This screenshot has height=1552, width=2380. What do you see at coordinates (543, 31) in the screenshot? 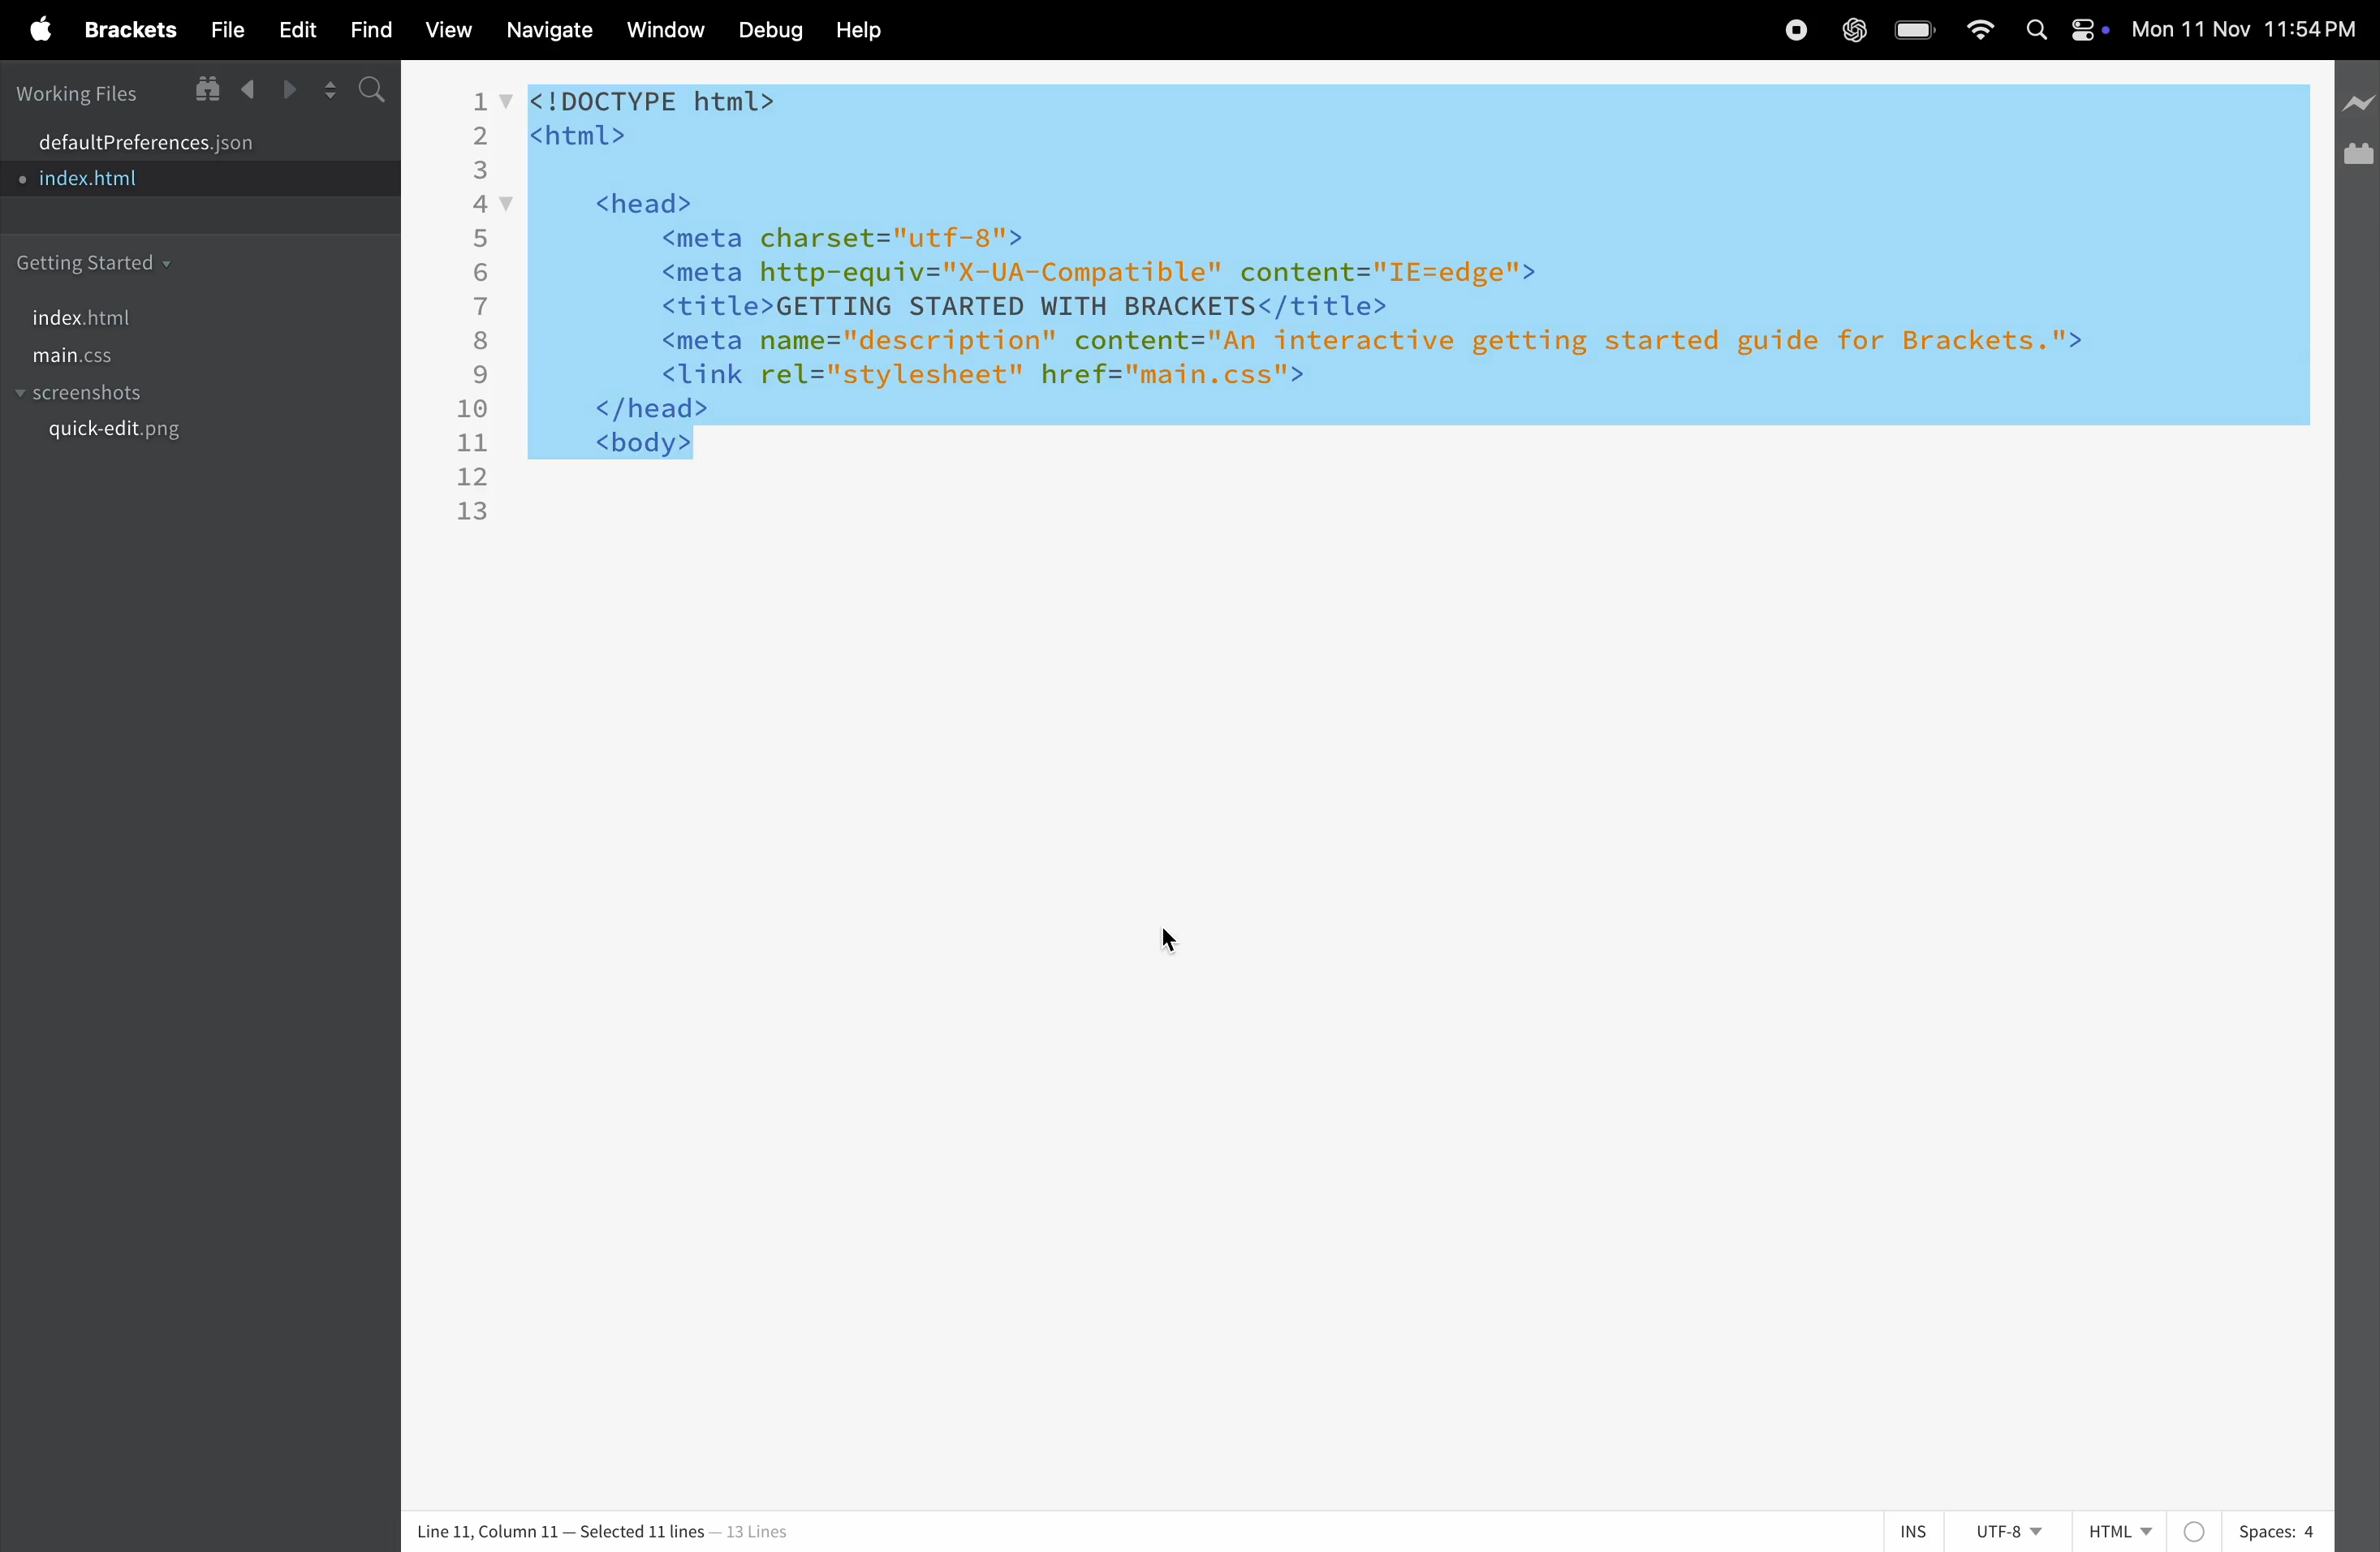
I see `navigate` at bounding box center [543, 31].